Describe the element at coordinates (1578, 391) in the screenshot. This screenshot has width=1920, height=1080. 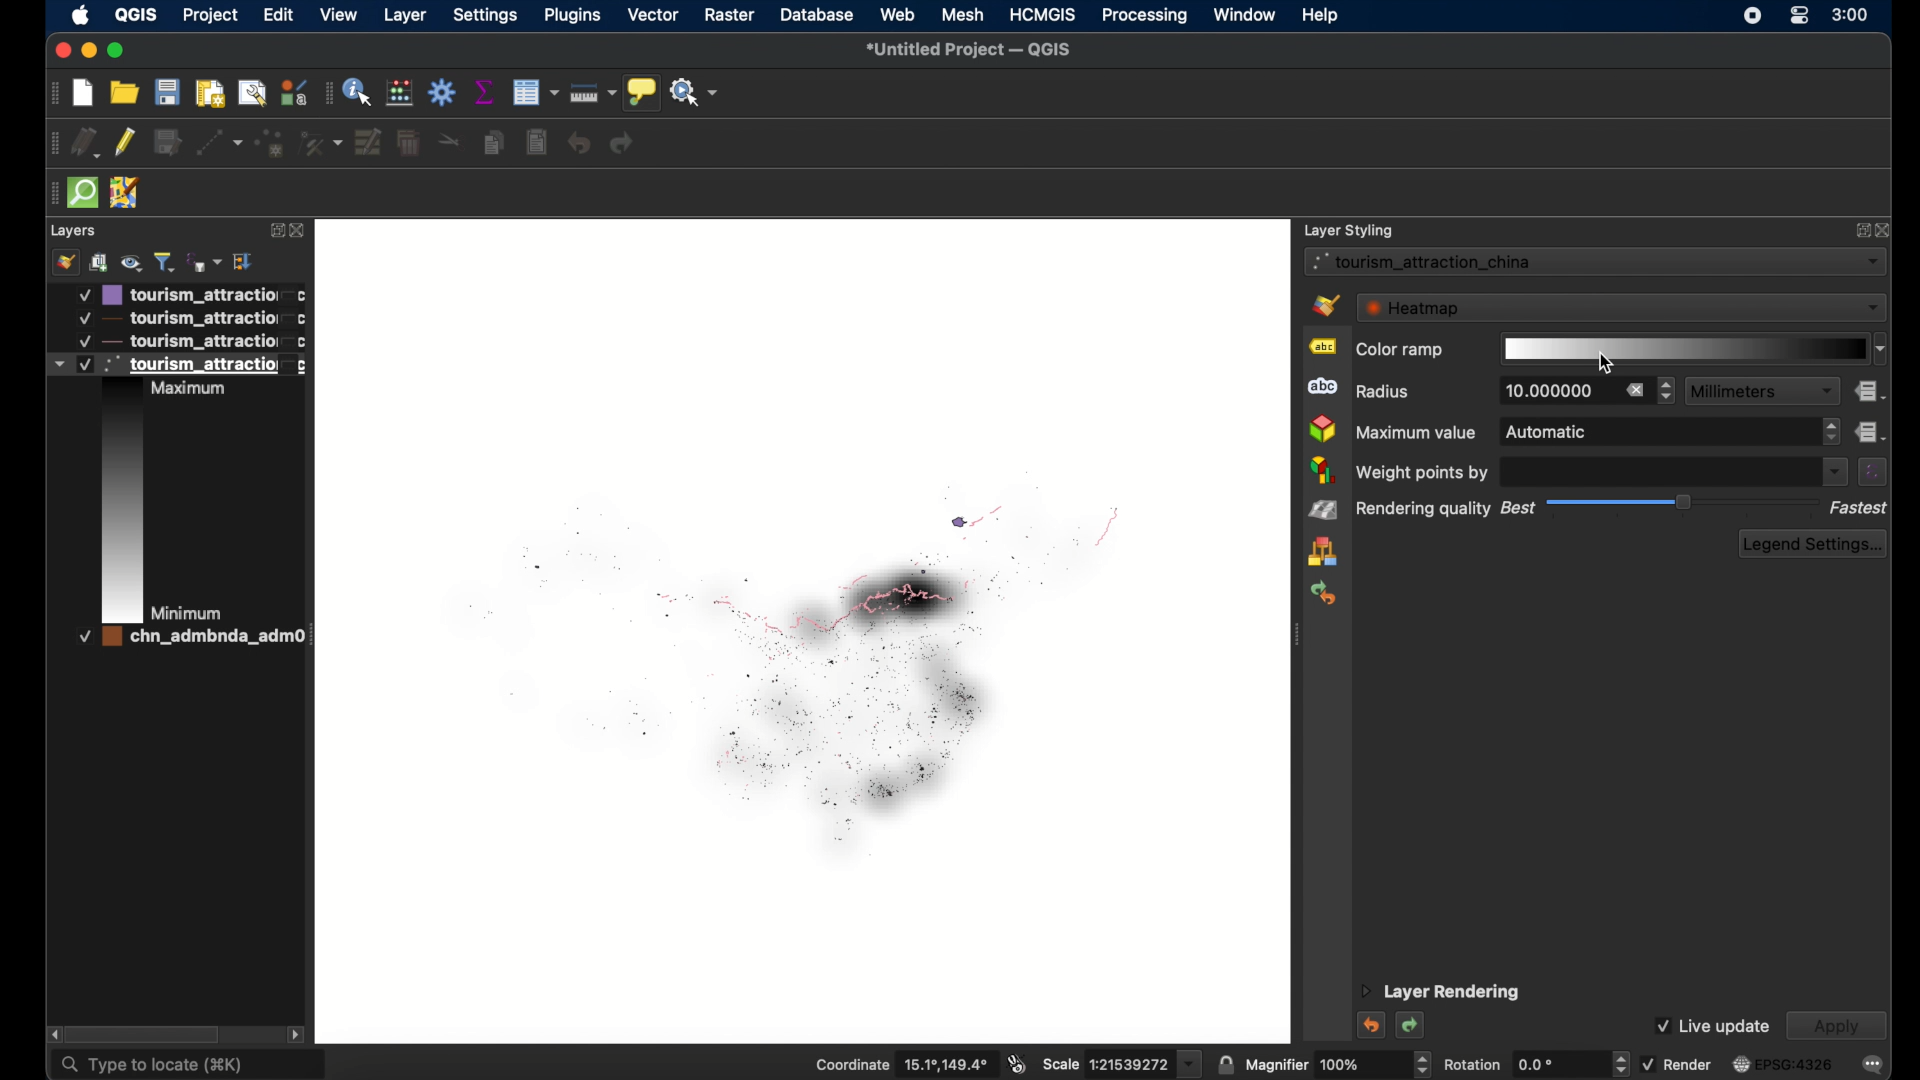
I see `radius stepper buttons` at that location.